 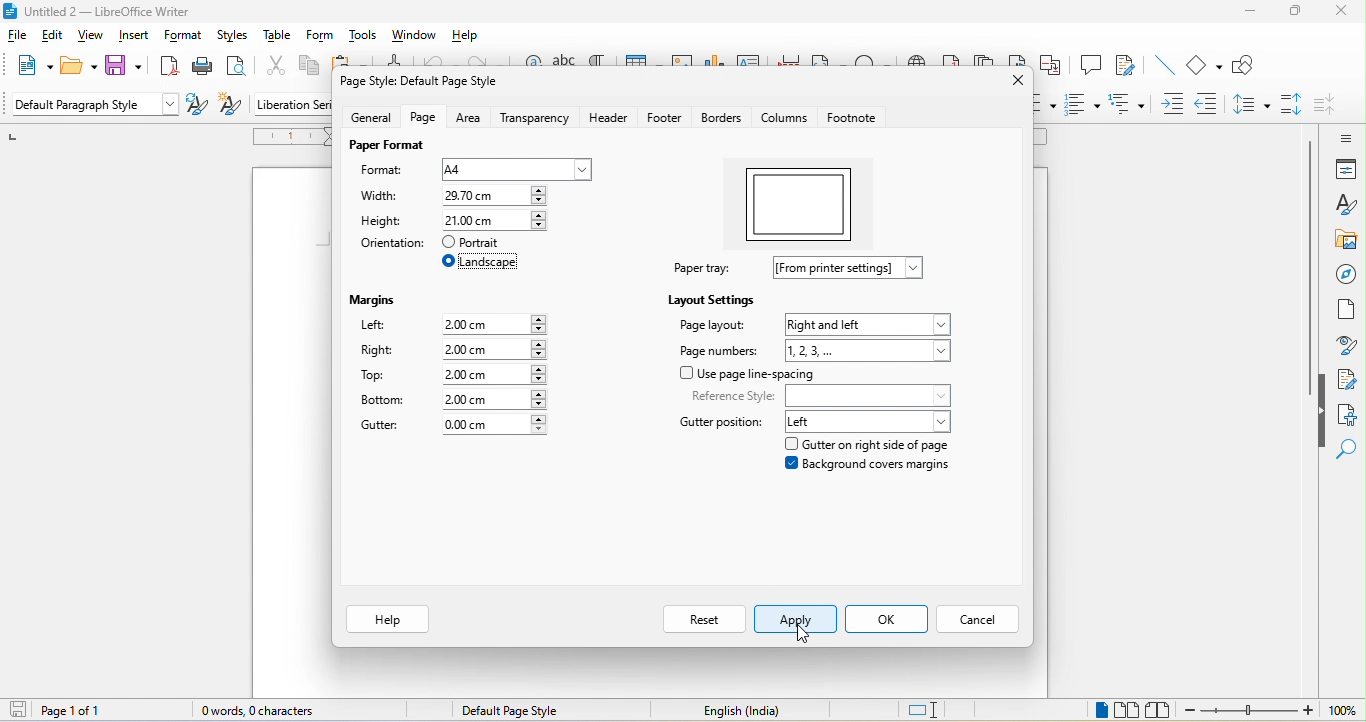 I want to click on paper tray, so click(x=705, y=268).